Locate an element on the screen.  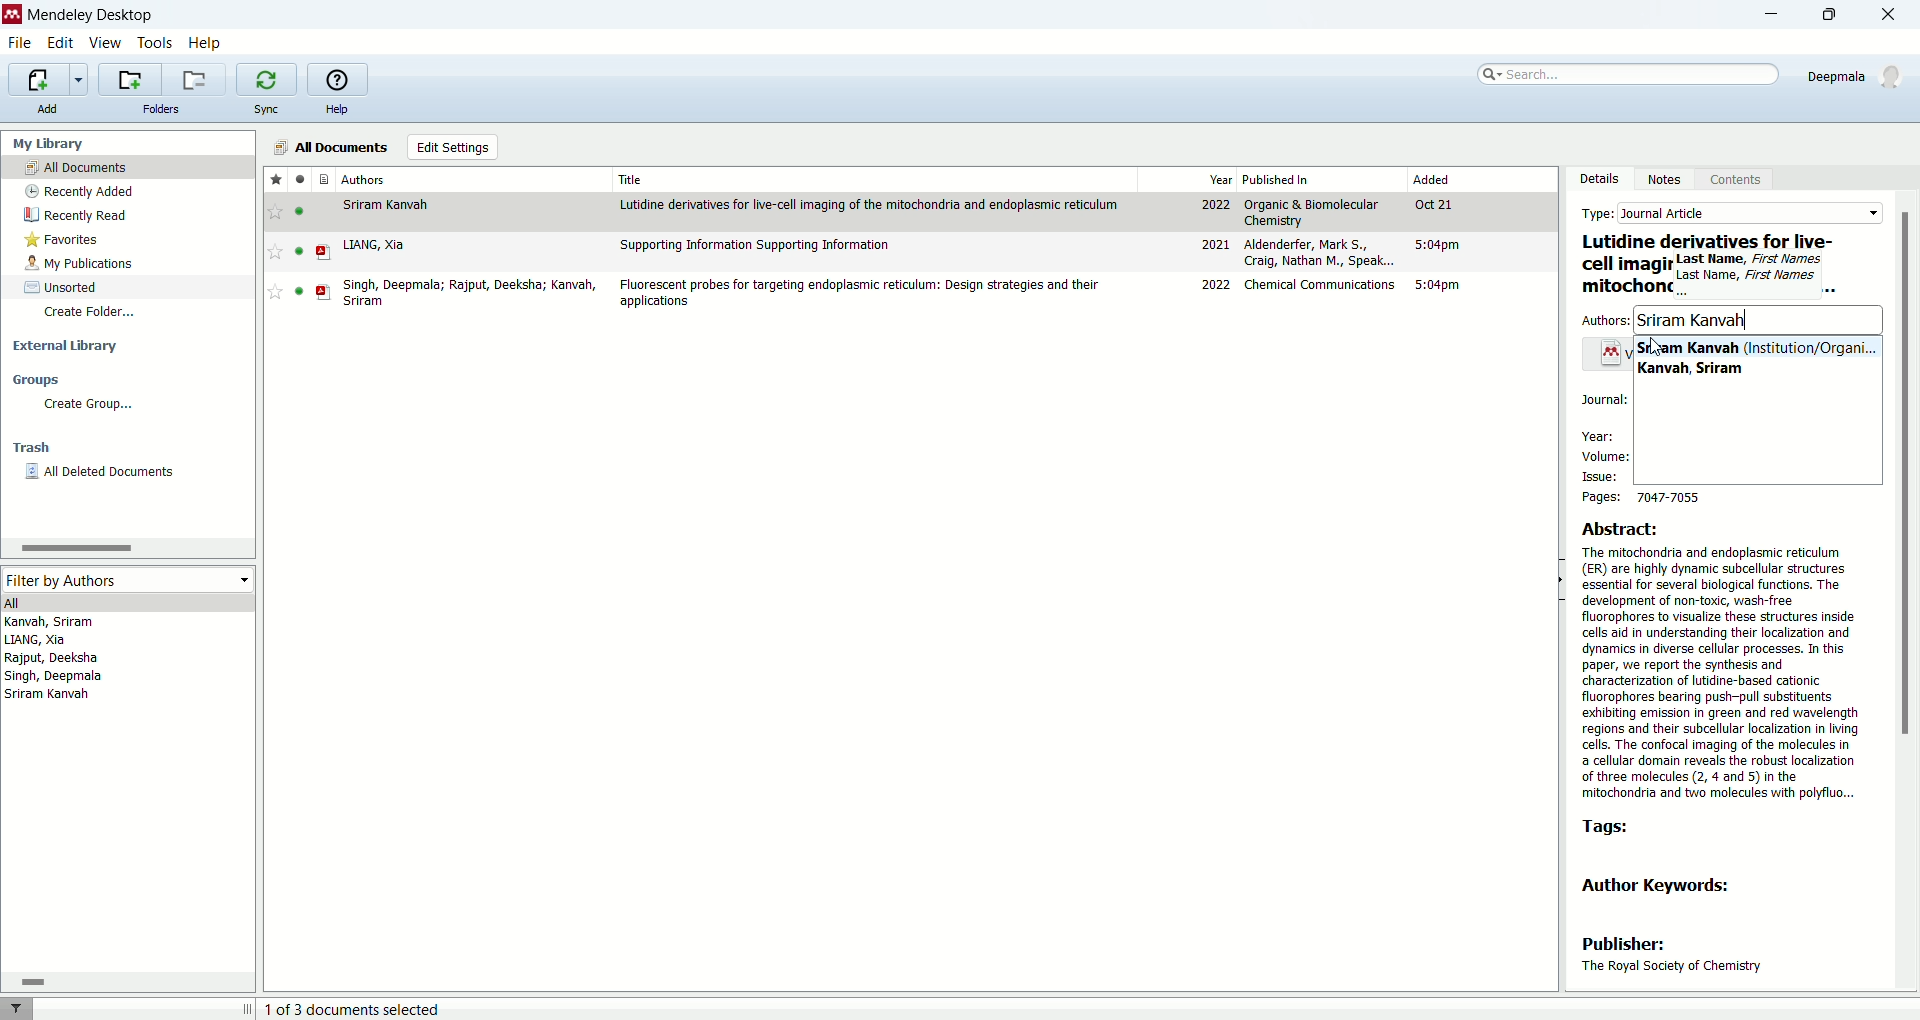
2022 is located at coordinates (1214, 205).